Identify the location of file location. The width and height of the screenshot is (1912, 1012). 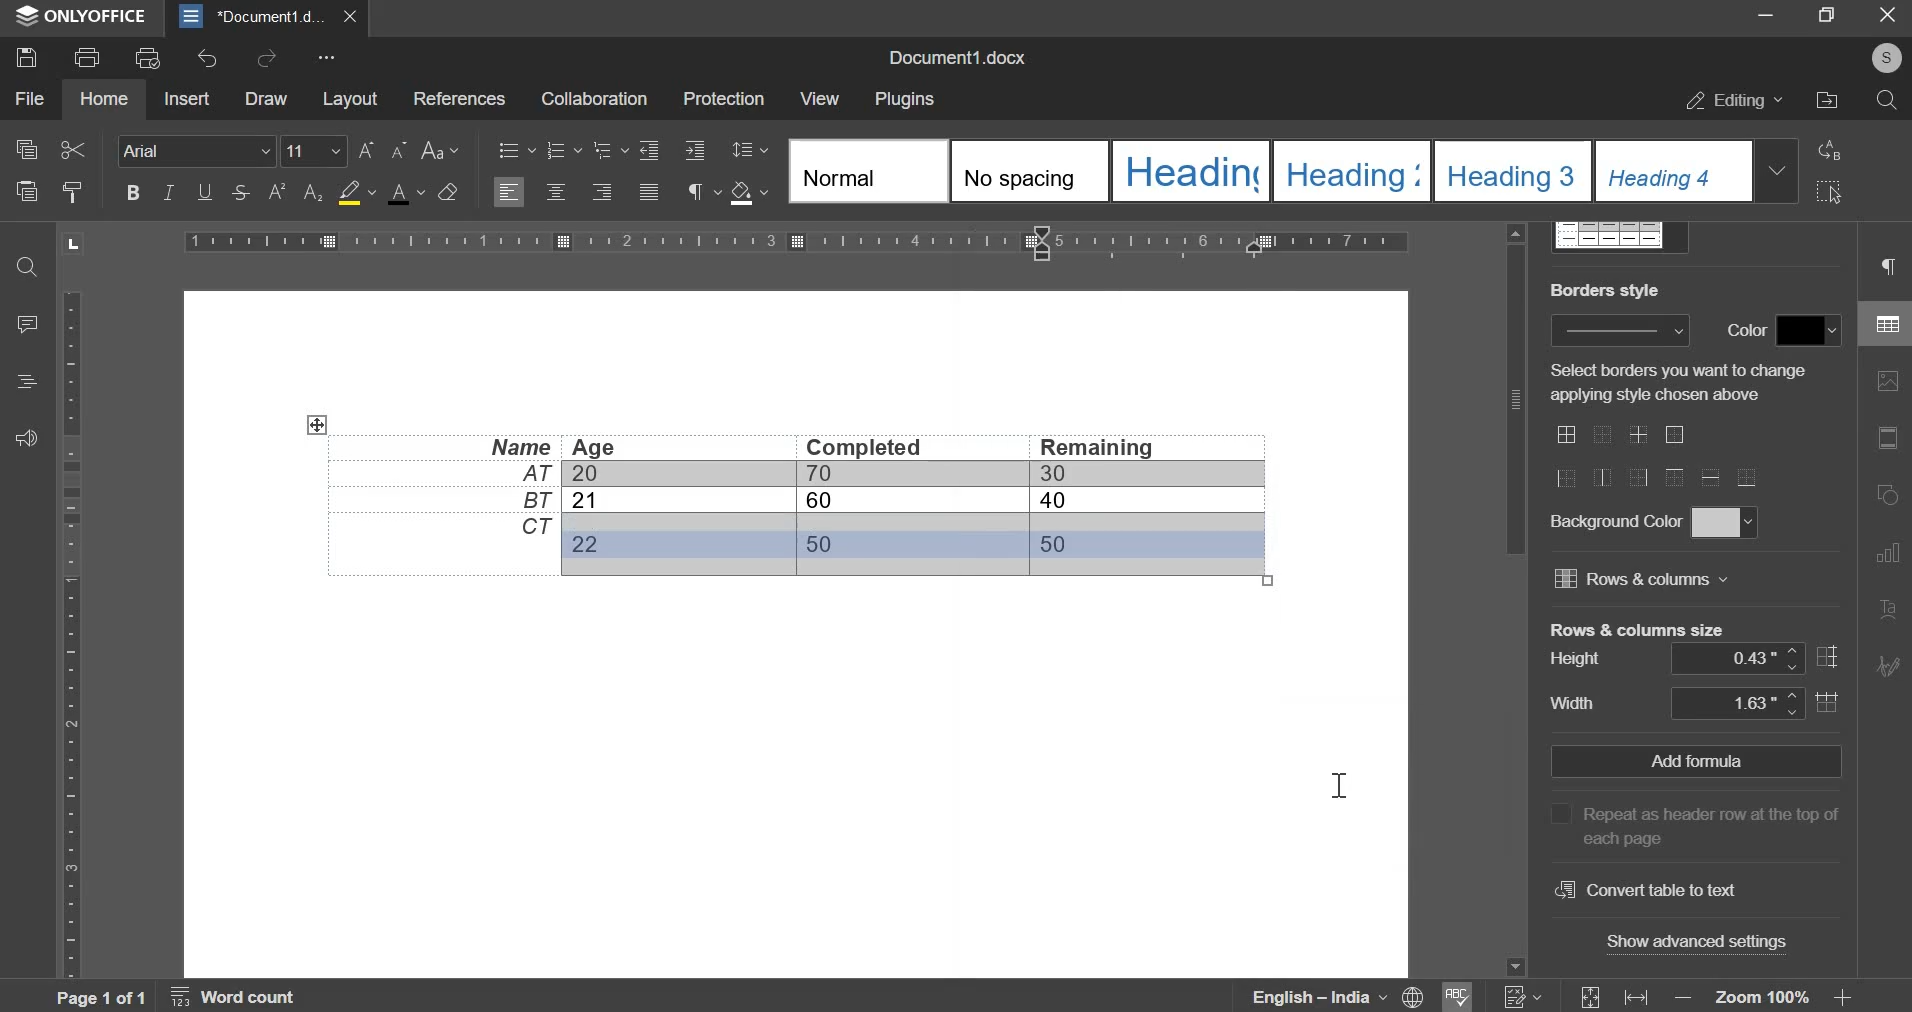
(1826, 100).